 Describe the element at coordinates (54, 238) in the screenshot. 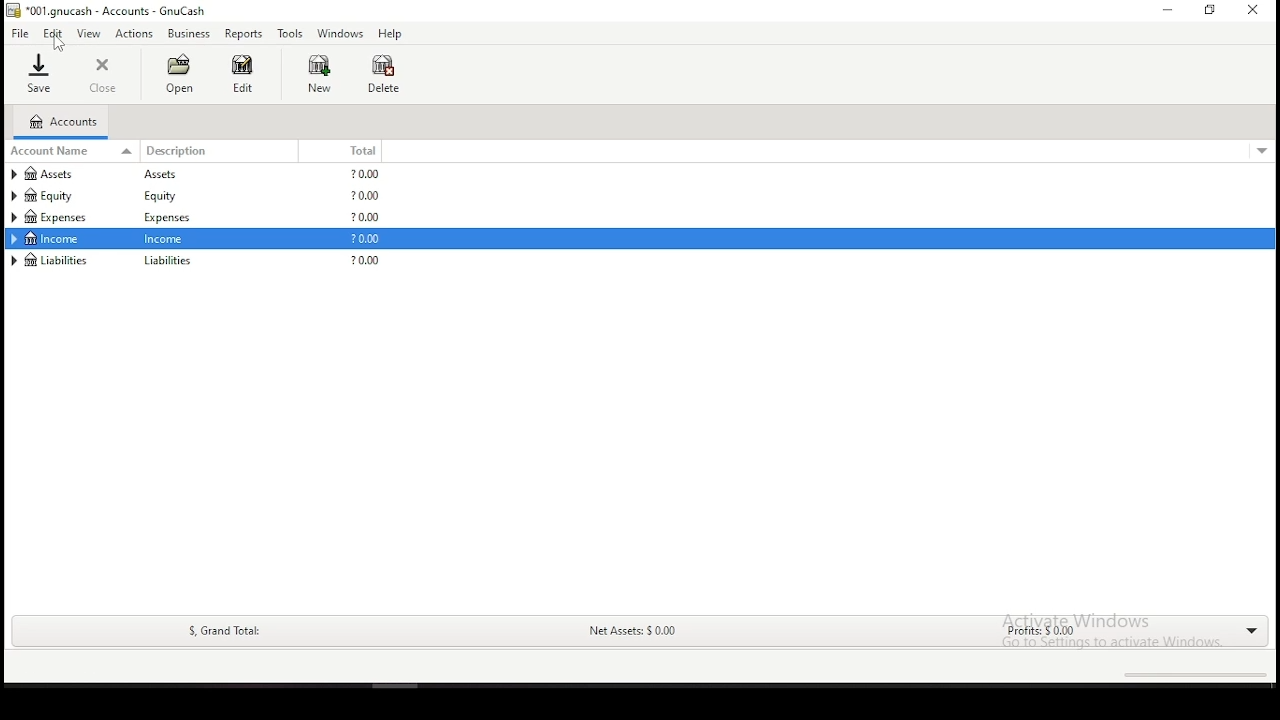

I see `income` at that location.